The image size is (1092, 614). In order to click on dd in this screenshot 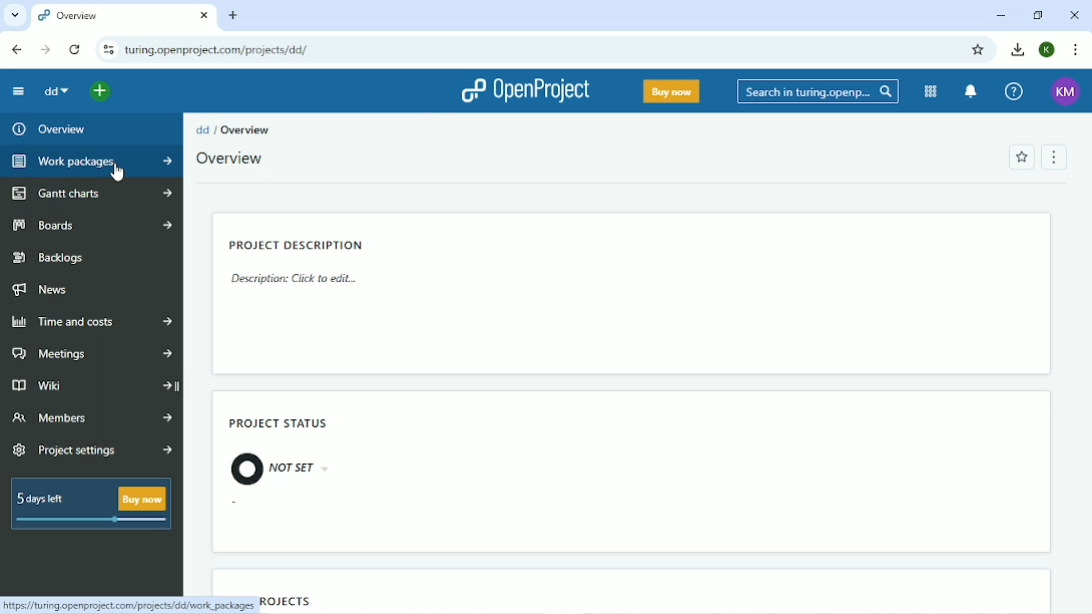, I will do `click(201, 129)`.